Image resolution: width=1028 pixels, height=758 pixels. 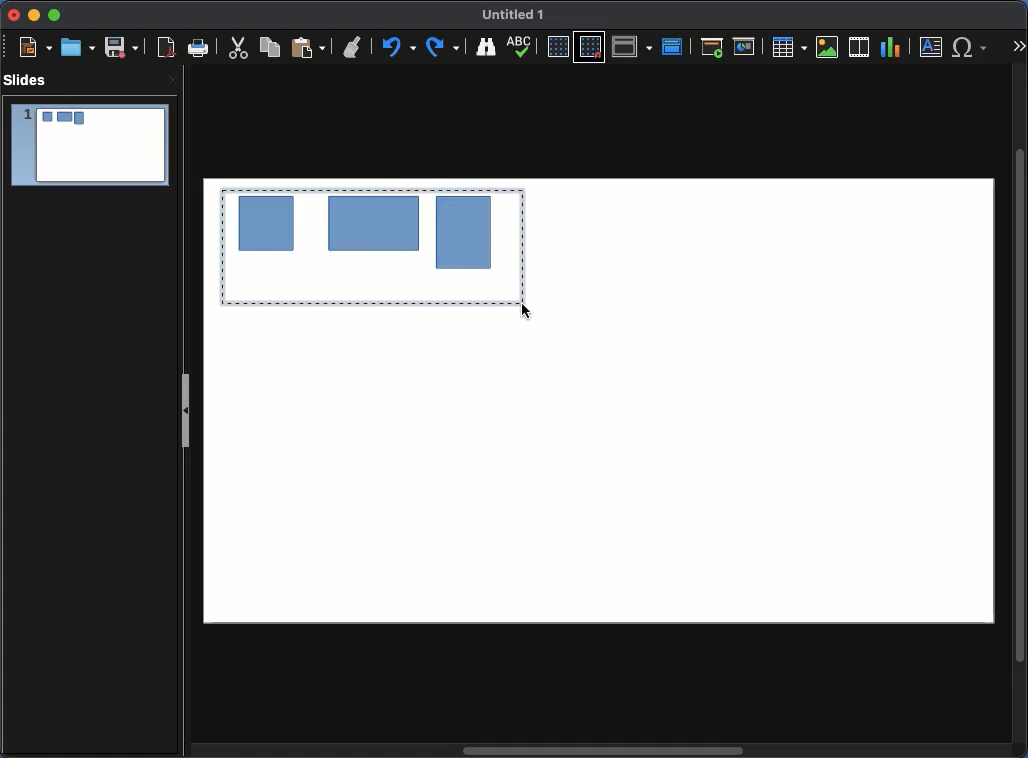 What do you see at coordinates (827, 47) in the screenshot?
I see `Insert image` at bounding box center [827, 47].